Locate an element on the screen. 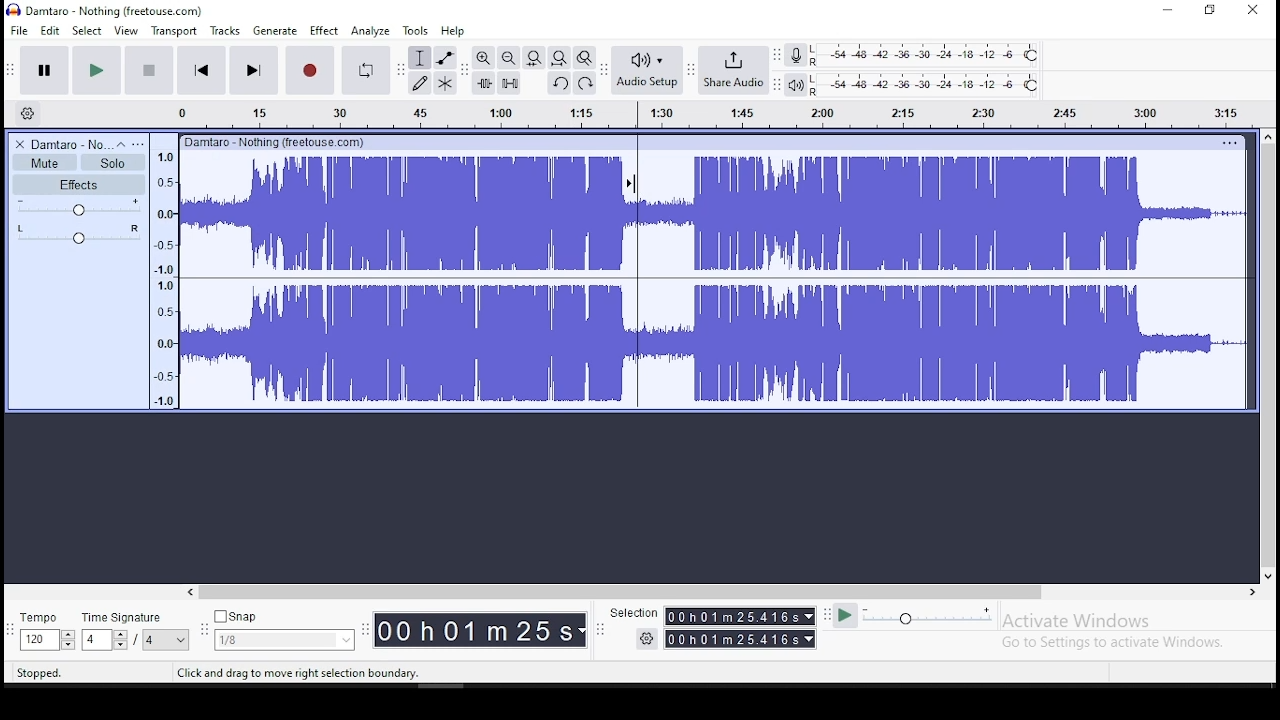  time menu is located at coordinates (739, 639).